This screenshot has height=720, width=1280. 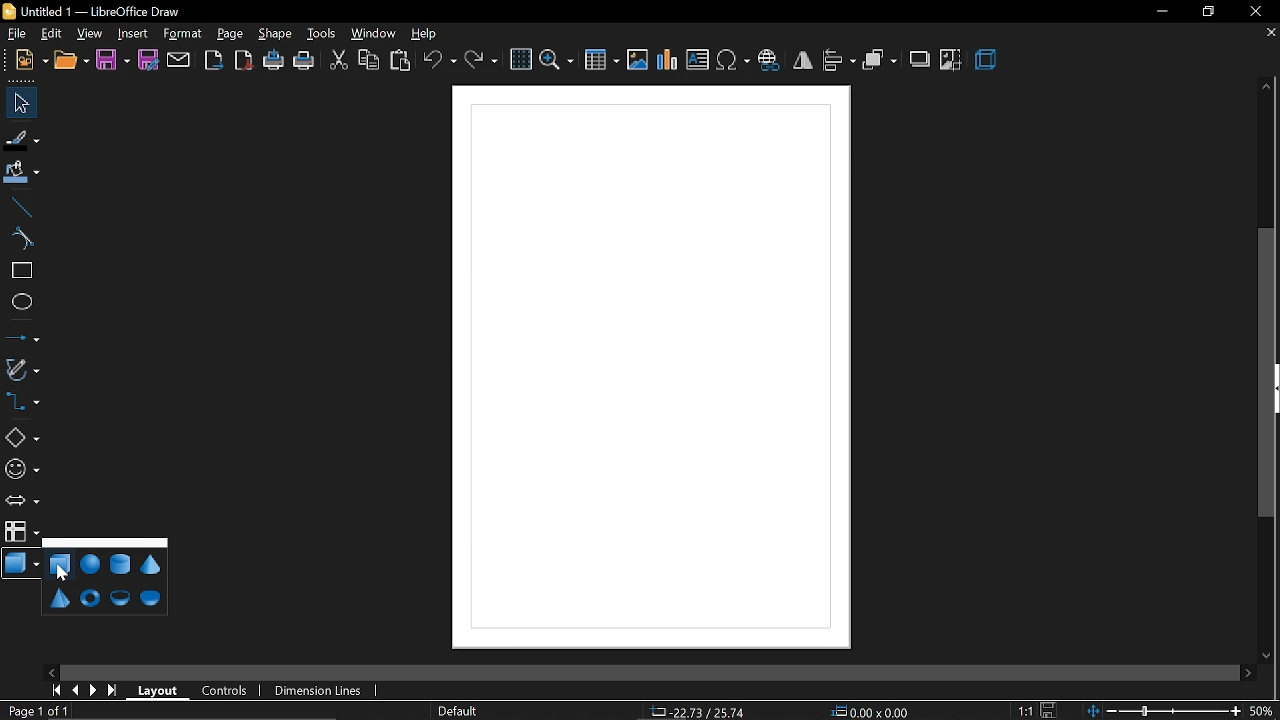 I want to click on close, so click(x=1258, y=10).